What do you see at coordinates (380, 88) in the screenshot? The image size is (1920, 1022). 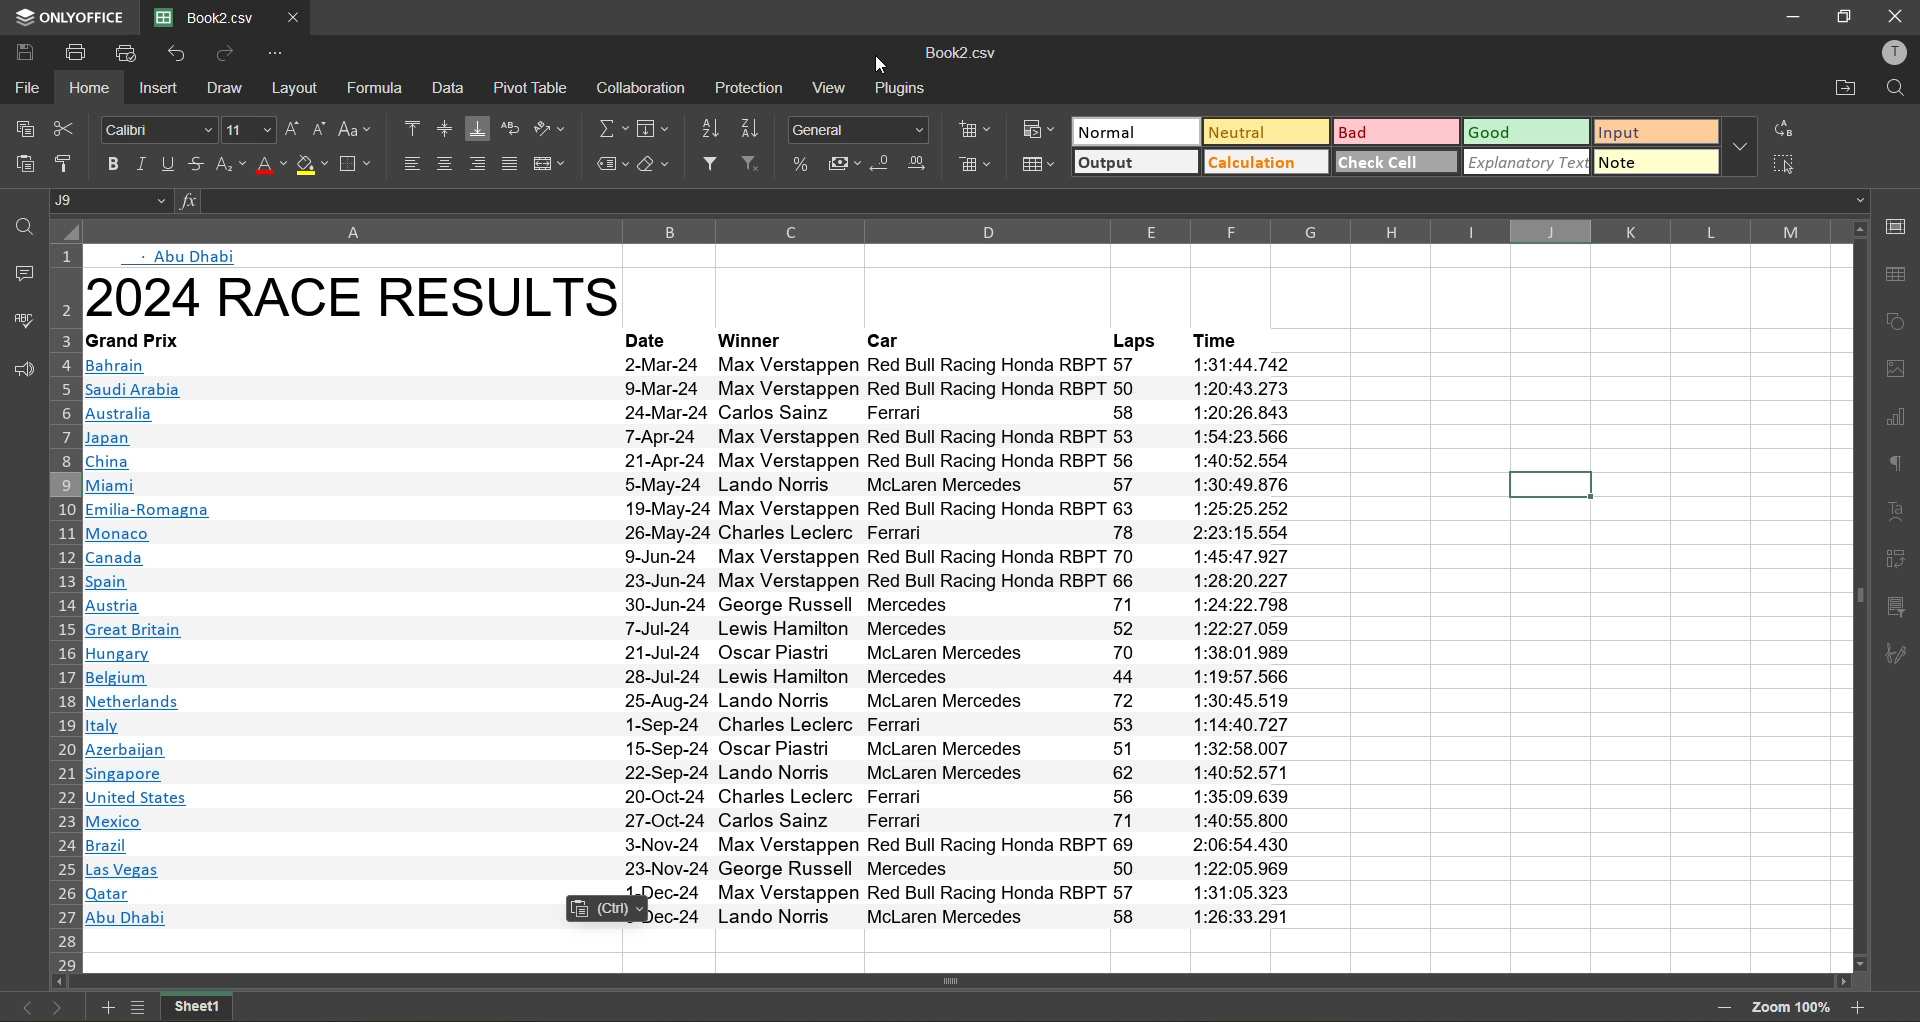 I see `formula` at bounding box center [380, 88].